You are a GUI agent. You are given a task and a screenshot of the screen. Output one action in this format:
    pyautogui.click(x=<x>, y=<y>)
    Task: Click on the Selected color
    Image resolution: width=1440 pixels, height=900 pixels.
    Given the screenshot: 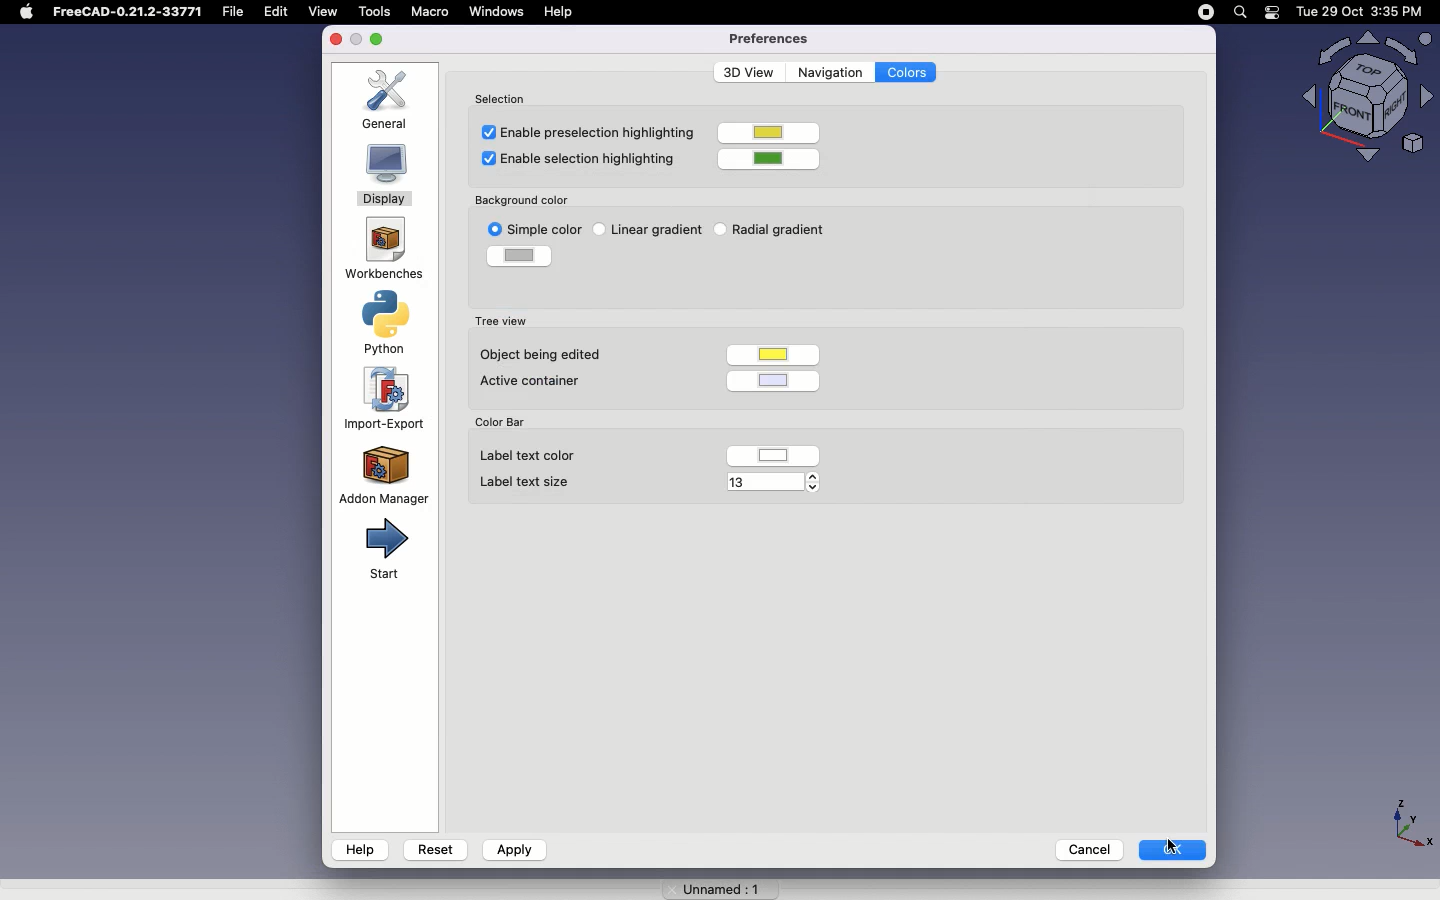 What is the action you would take?
    pyautogui.click(x=519, y=255)
    